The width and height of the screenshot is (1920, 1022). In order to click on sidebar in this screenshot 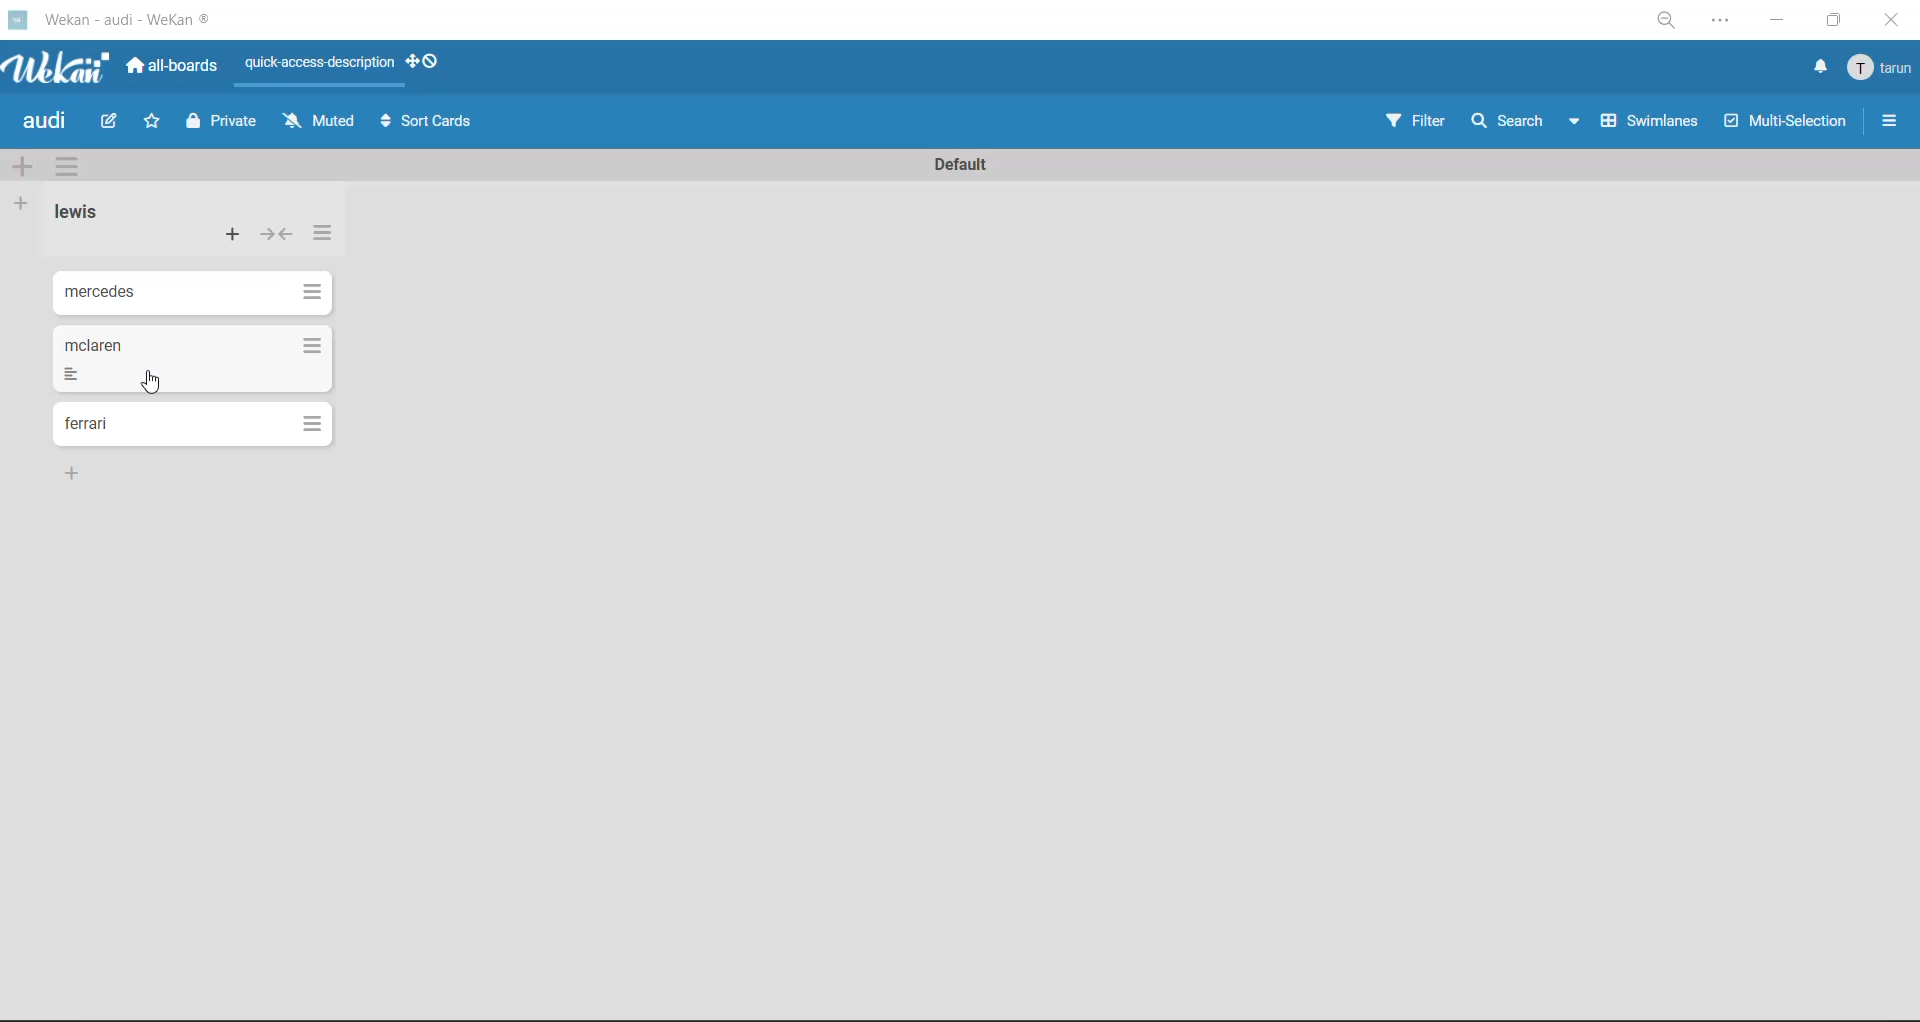, I will do `click(1889, 121)`.